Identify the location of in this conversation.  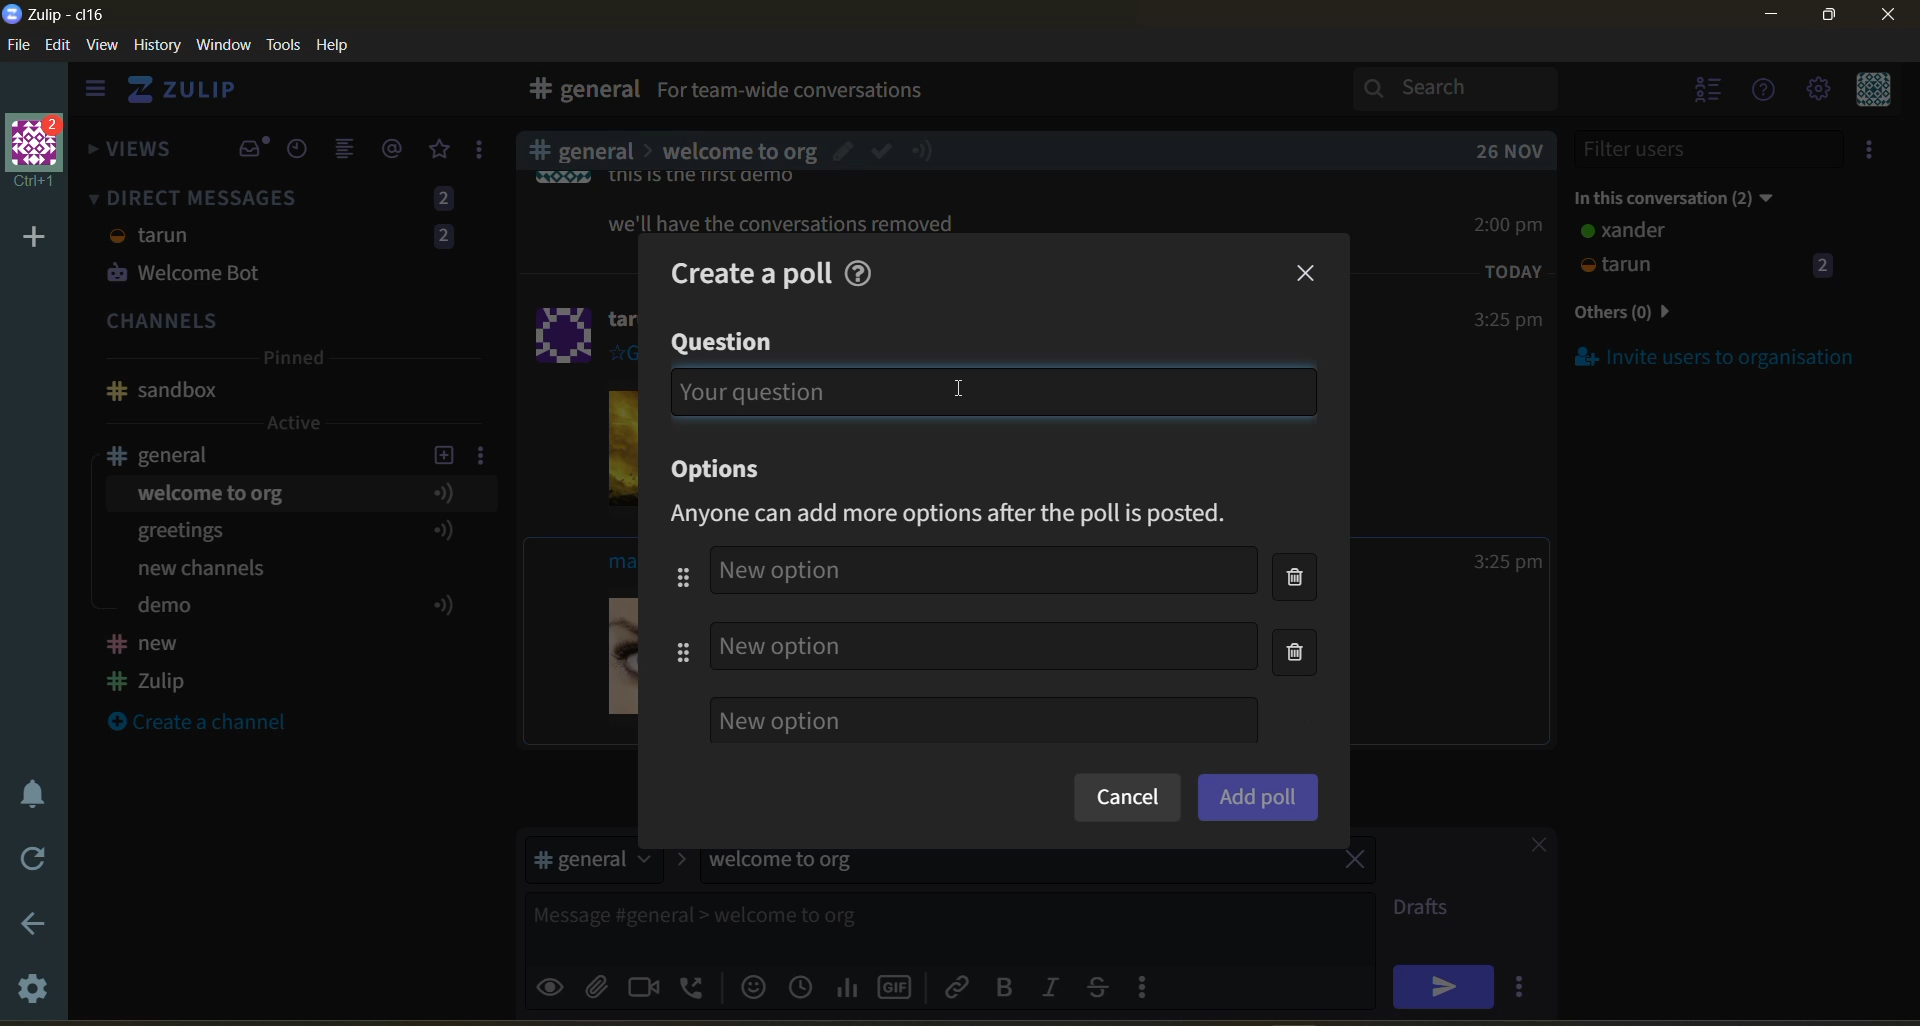
(1695, 194).